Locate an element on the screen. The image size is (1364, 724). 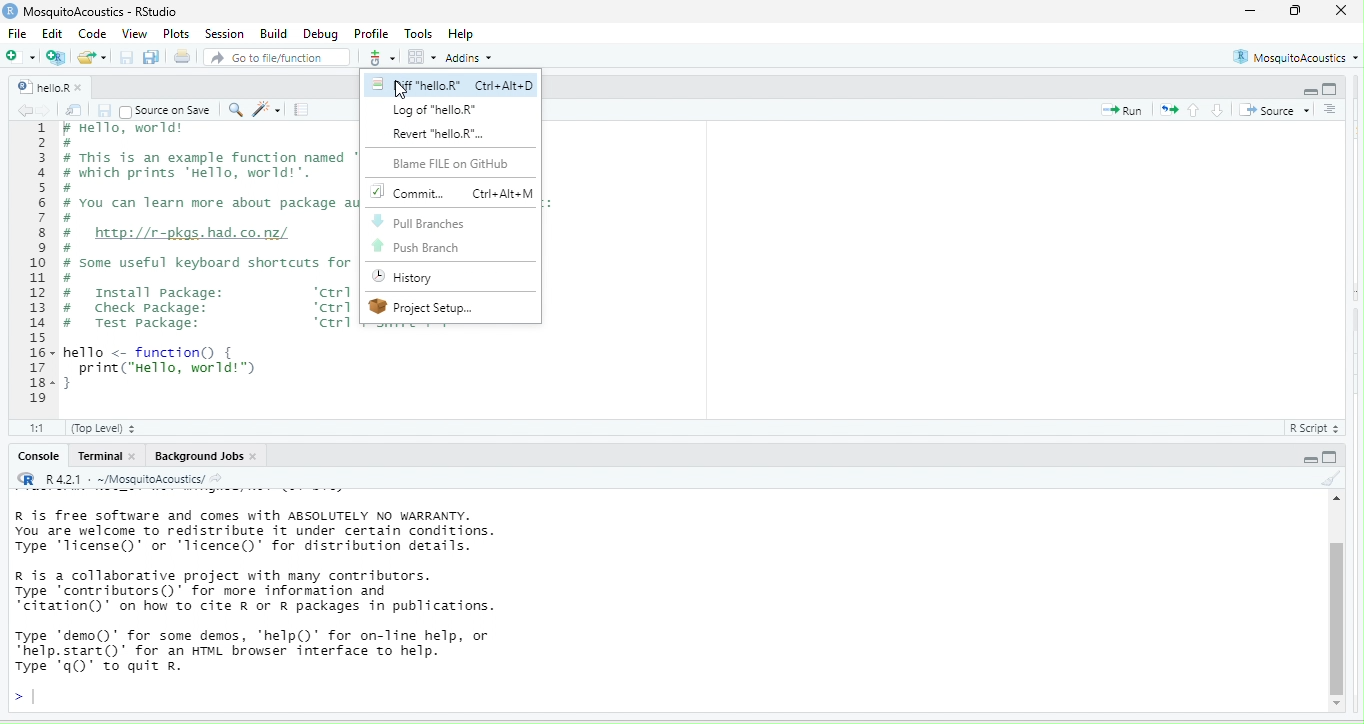
r studio logo is located at coordinates (11, 12).